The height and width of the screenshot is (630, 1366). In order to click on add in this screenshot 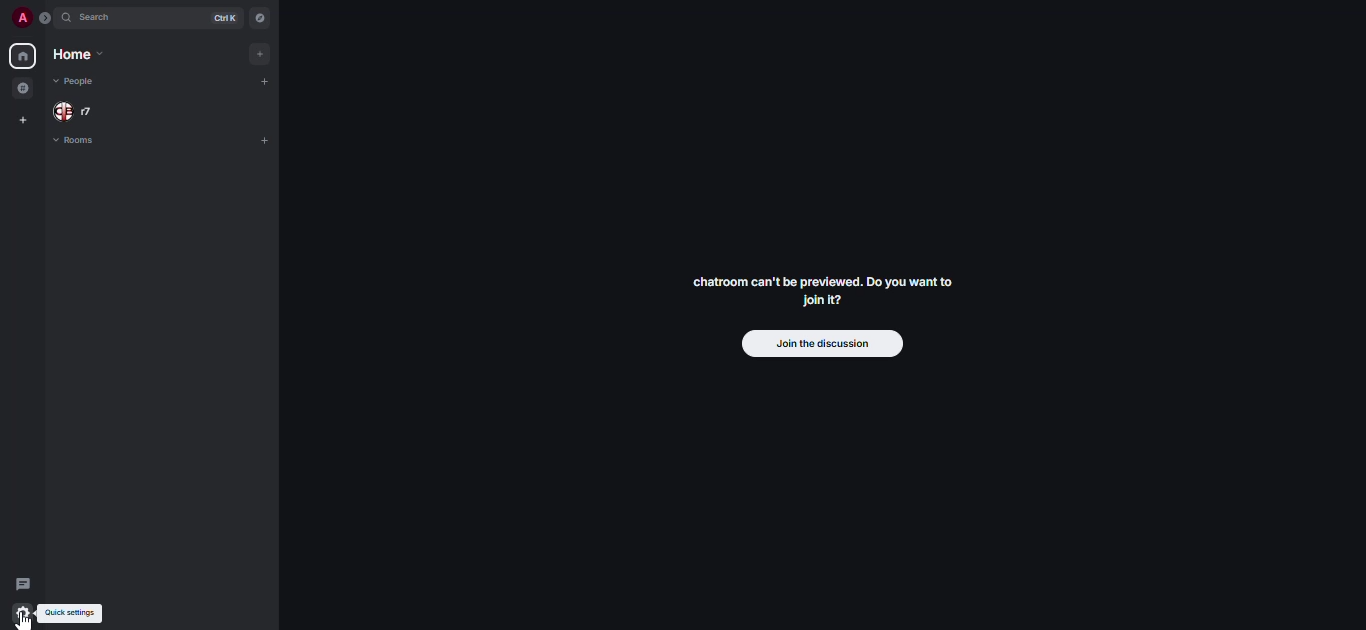, I will do `click(257, 53)`.